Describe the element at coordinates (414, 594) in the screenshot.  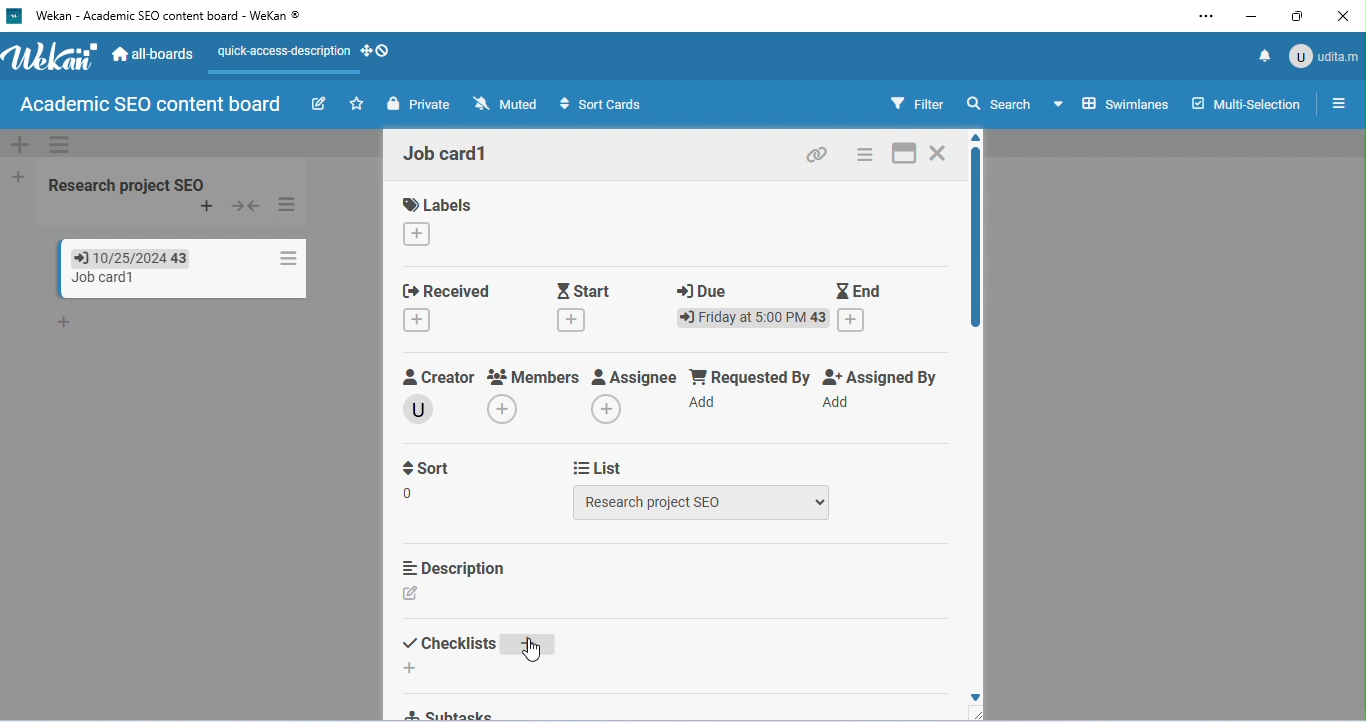
I see `add description` at that location.